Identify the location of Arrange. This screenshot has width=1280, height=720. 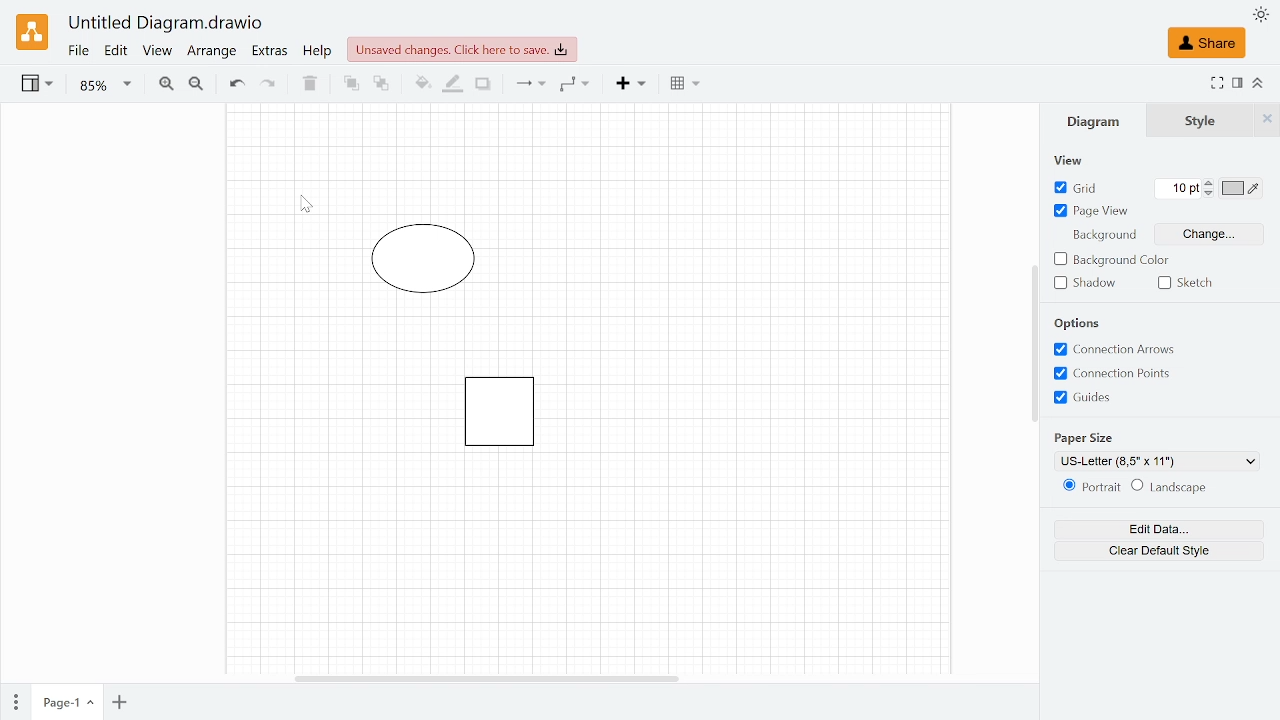
(212, 54).